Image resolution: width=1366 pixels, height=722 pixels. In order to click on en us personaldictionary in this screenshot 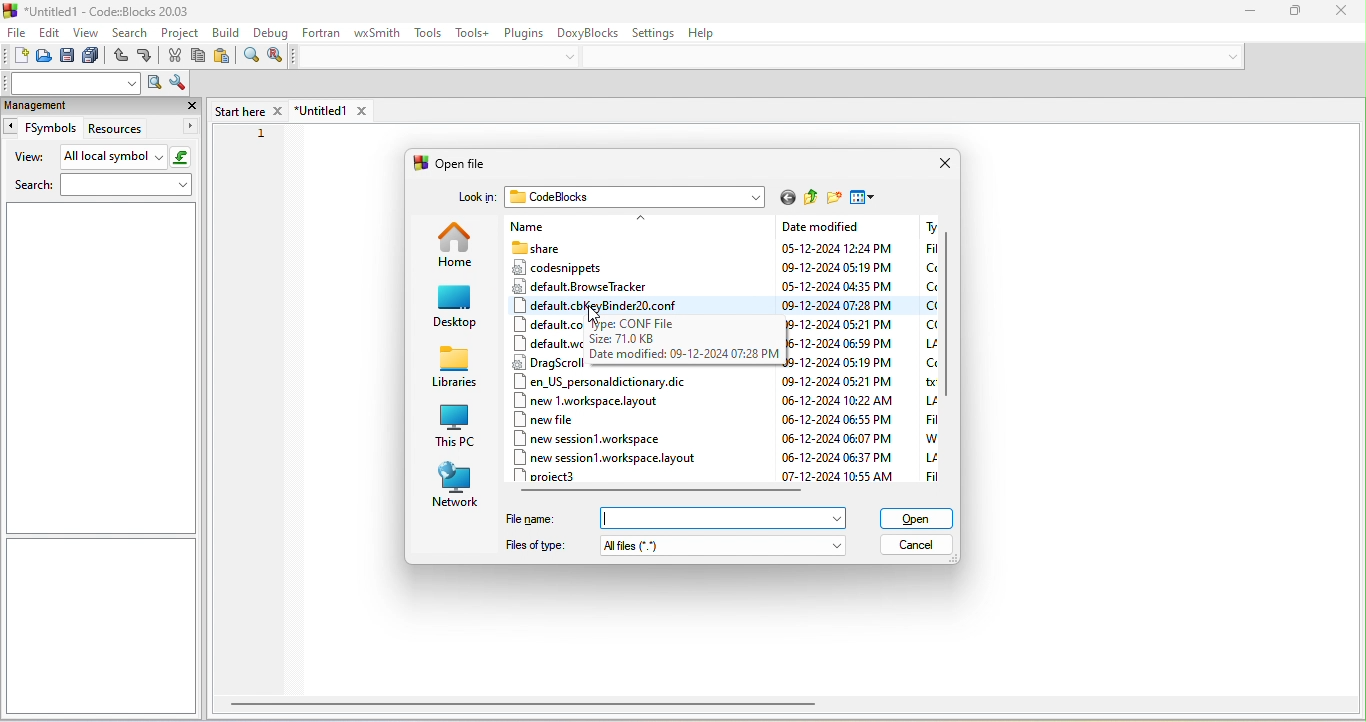, I will do `click(607, 383)`.